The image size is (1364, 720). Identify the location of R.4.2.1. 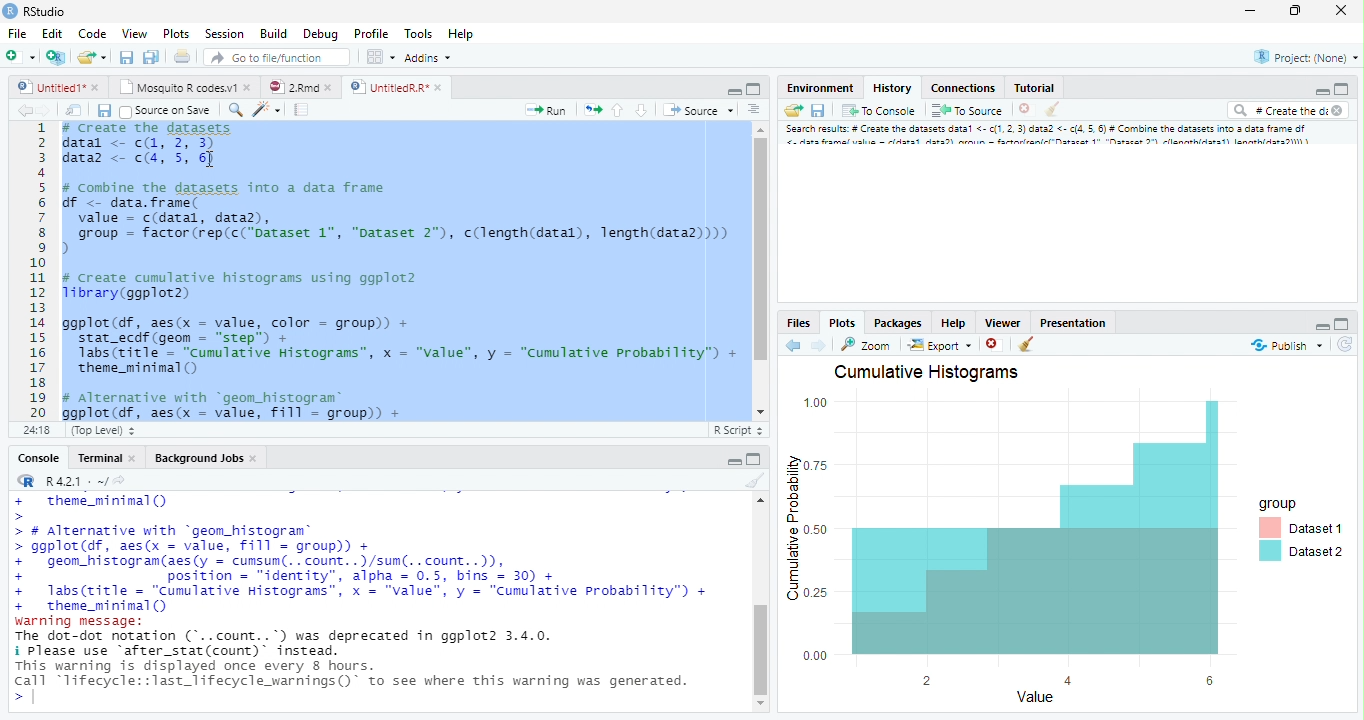
(65, 481).